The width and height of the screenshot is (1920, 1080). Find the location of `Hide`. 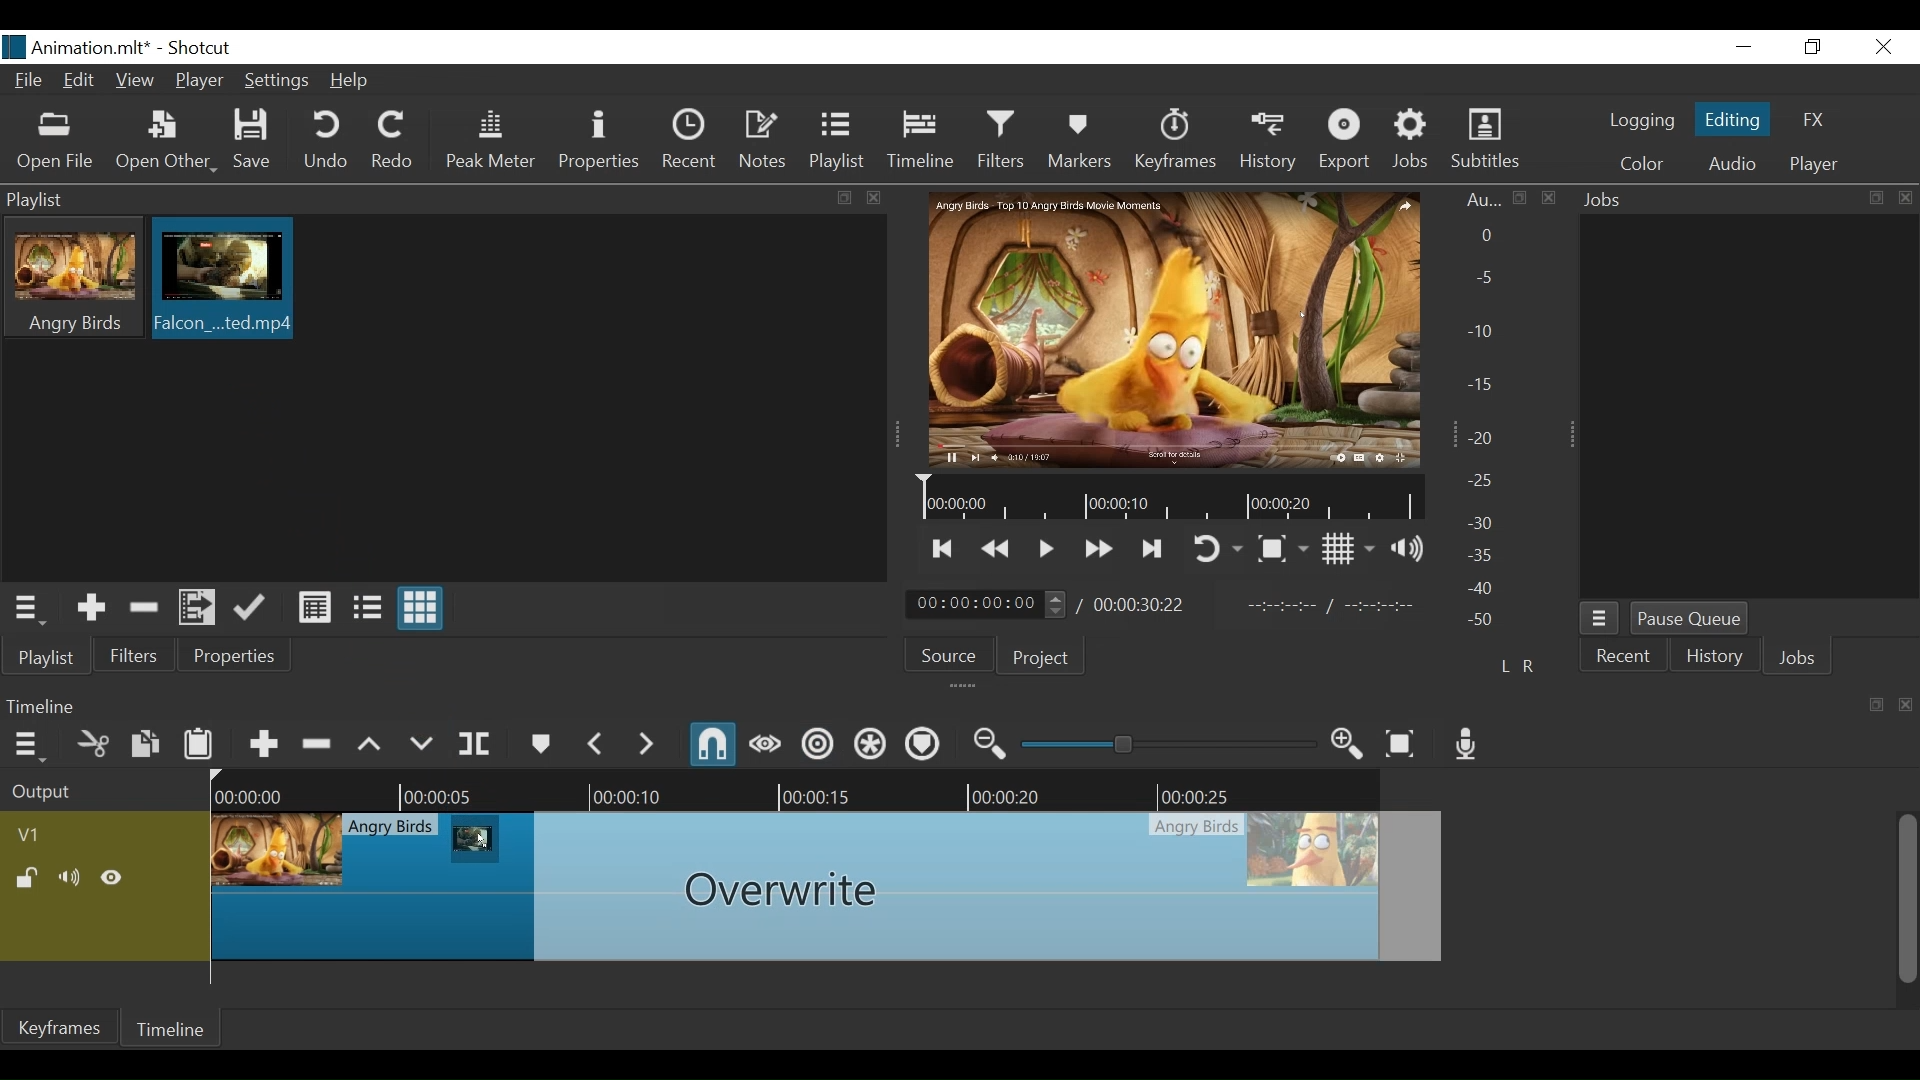

Hide is located at coordinates (113, 878).